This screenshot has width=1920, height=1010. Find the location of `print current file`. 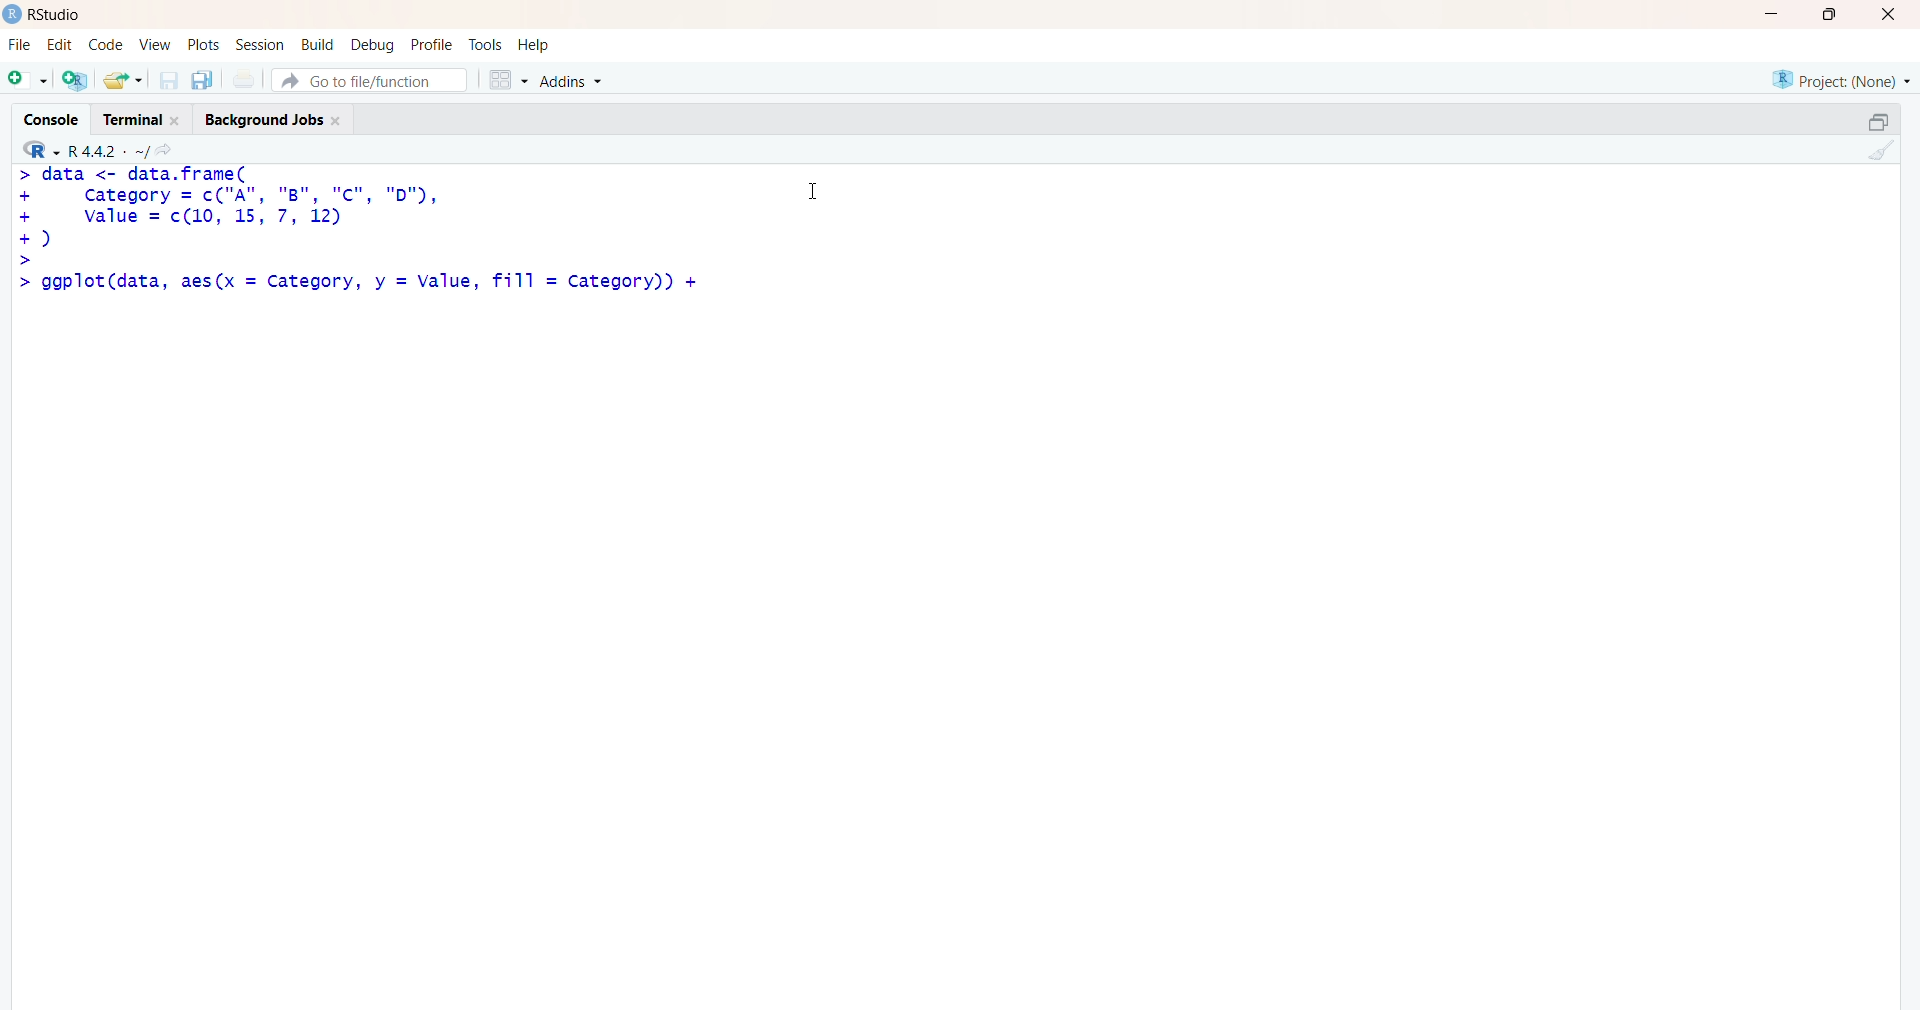

print current file is located at coordinates (241, 79).